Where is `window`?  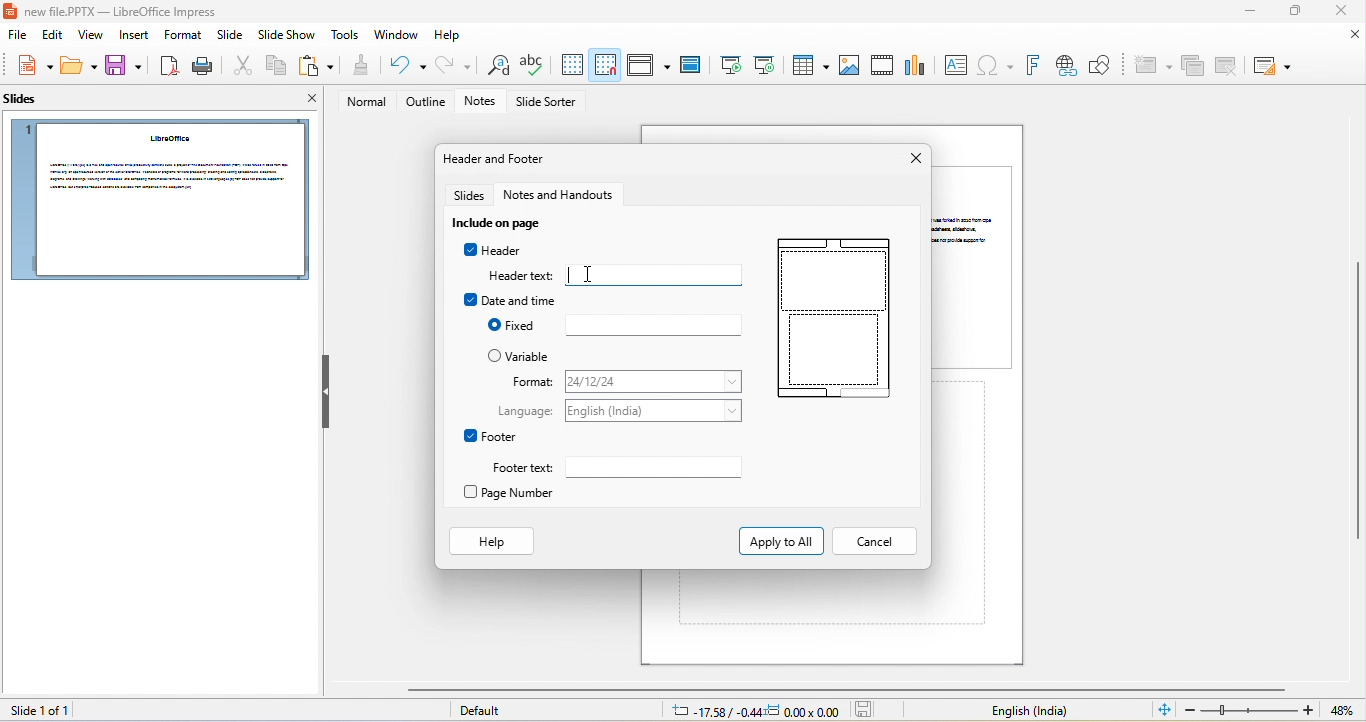 window is located at coordinates (397, 35).